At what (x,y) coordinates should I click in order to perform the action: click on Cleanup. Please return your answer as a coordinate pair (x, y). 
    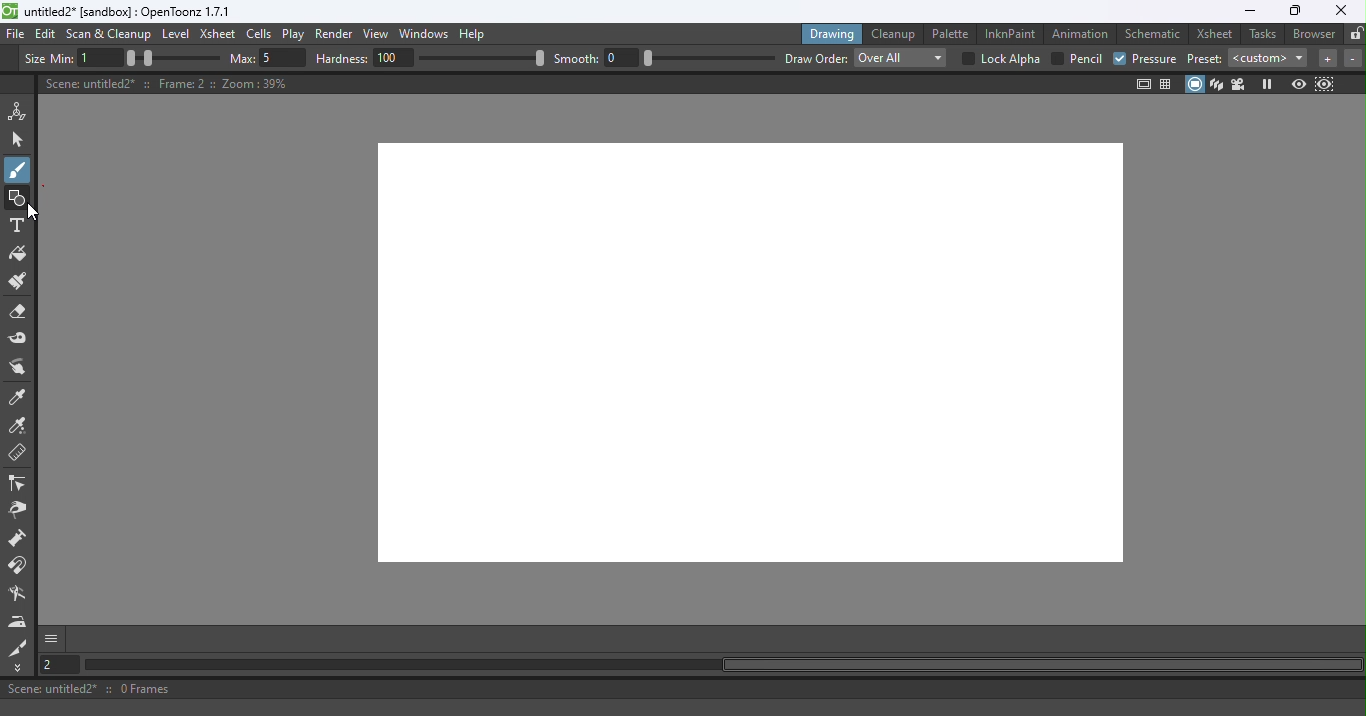
    Looking at the image, I should click on (897, 33).